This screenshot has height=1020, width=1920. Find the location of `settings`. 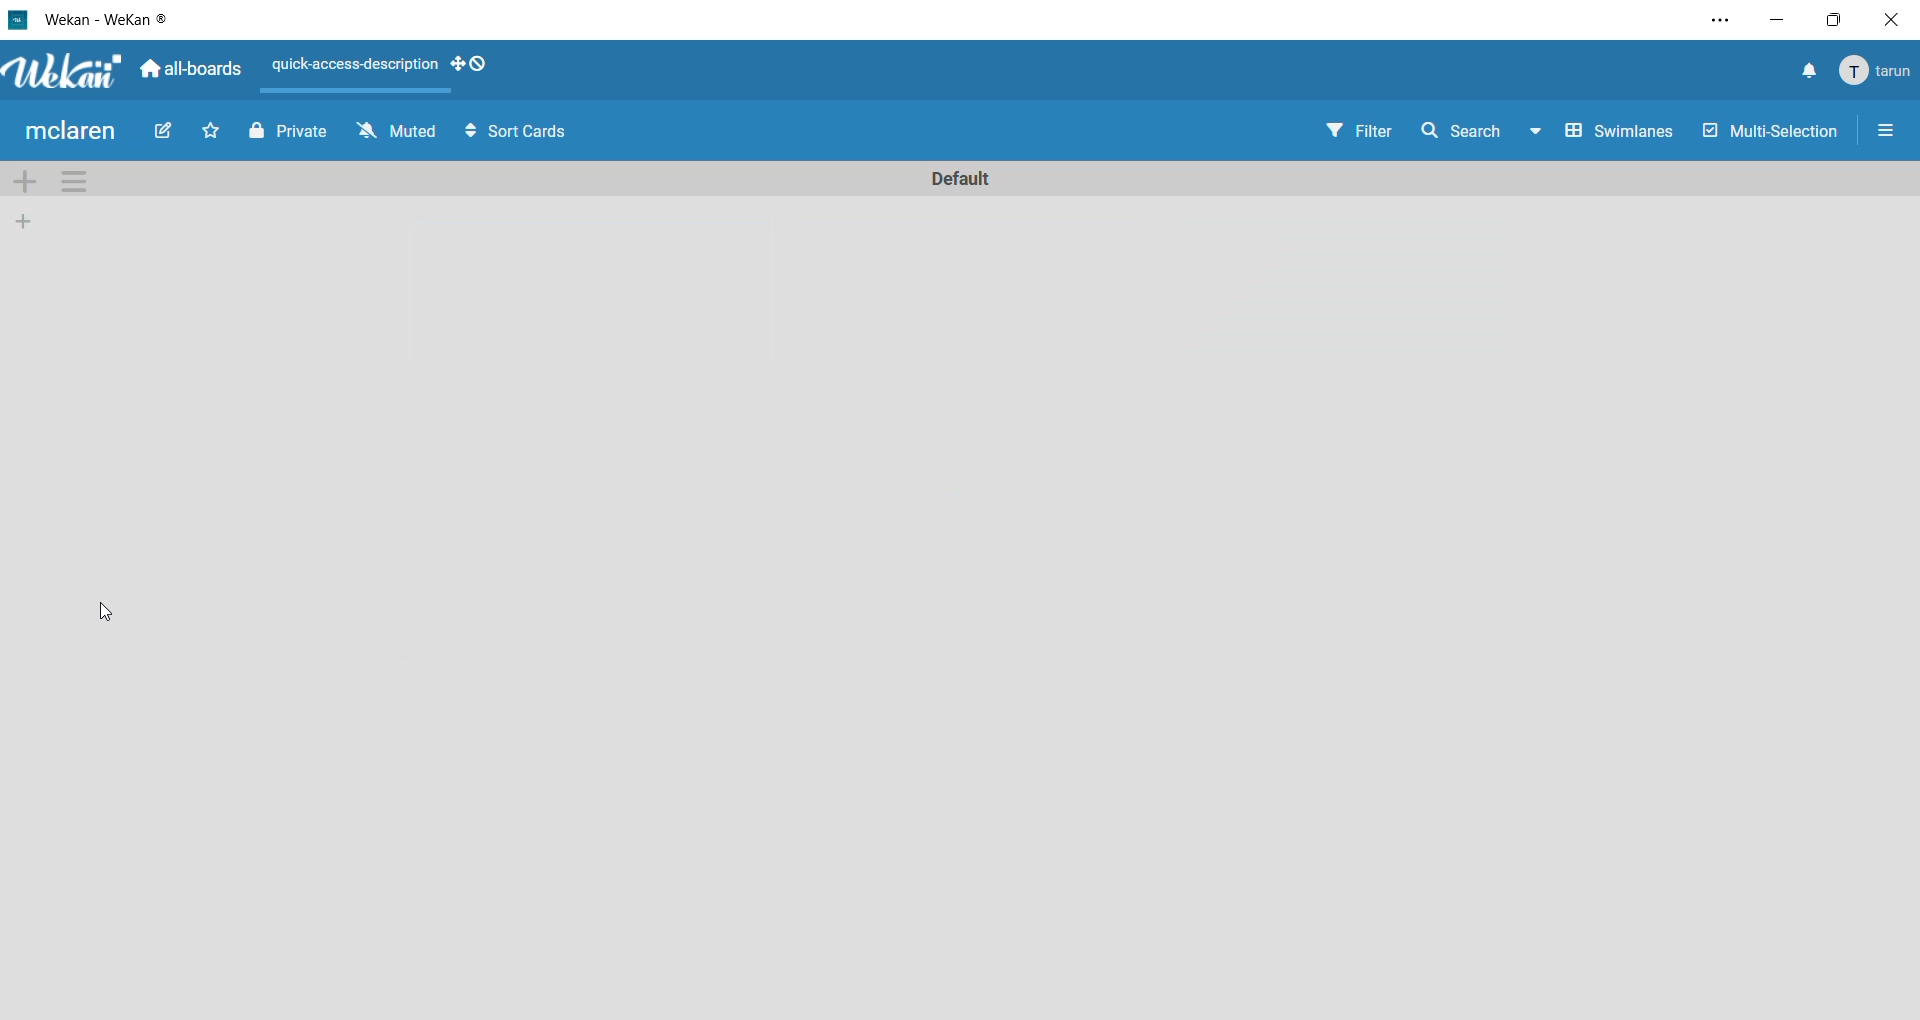

settings is located at coordinates (1723, 20).